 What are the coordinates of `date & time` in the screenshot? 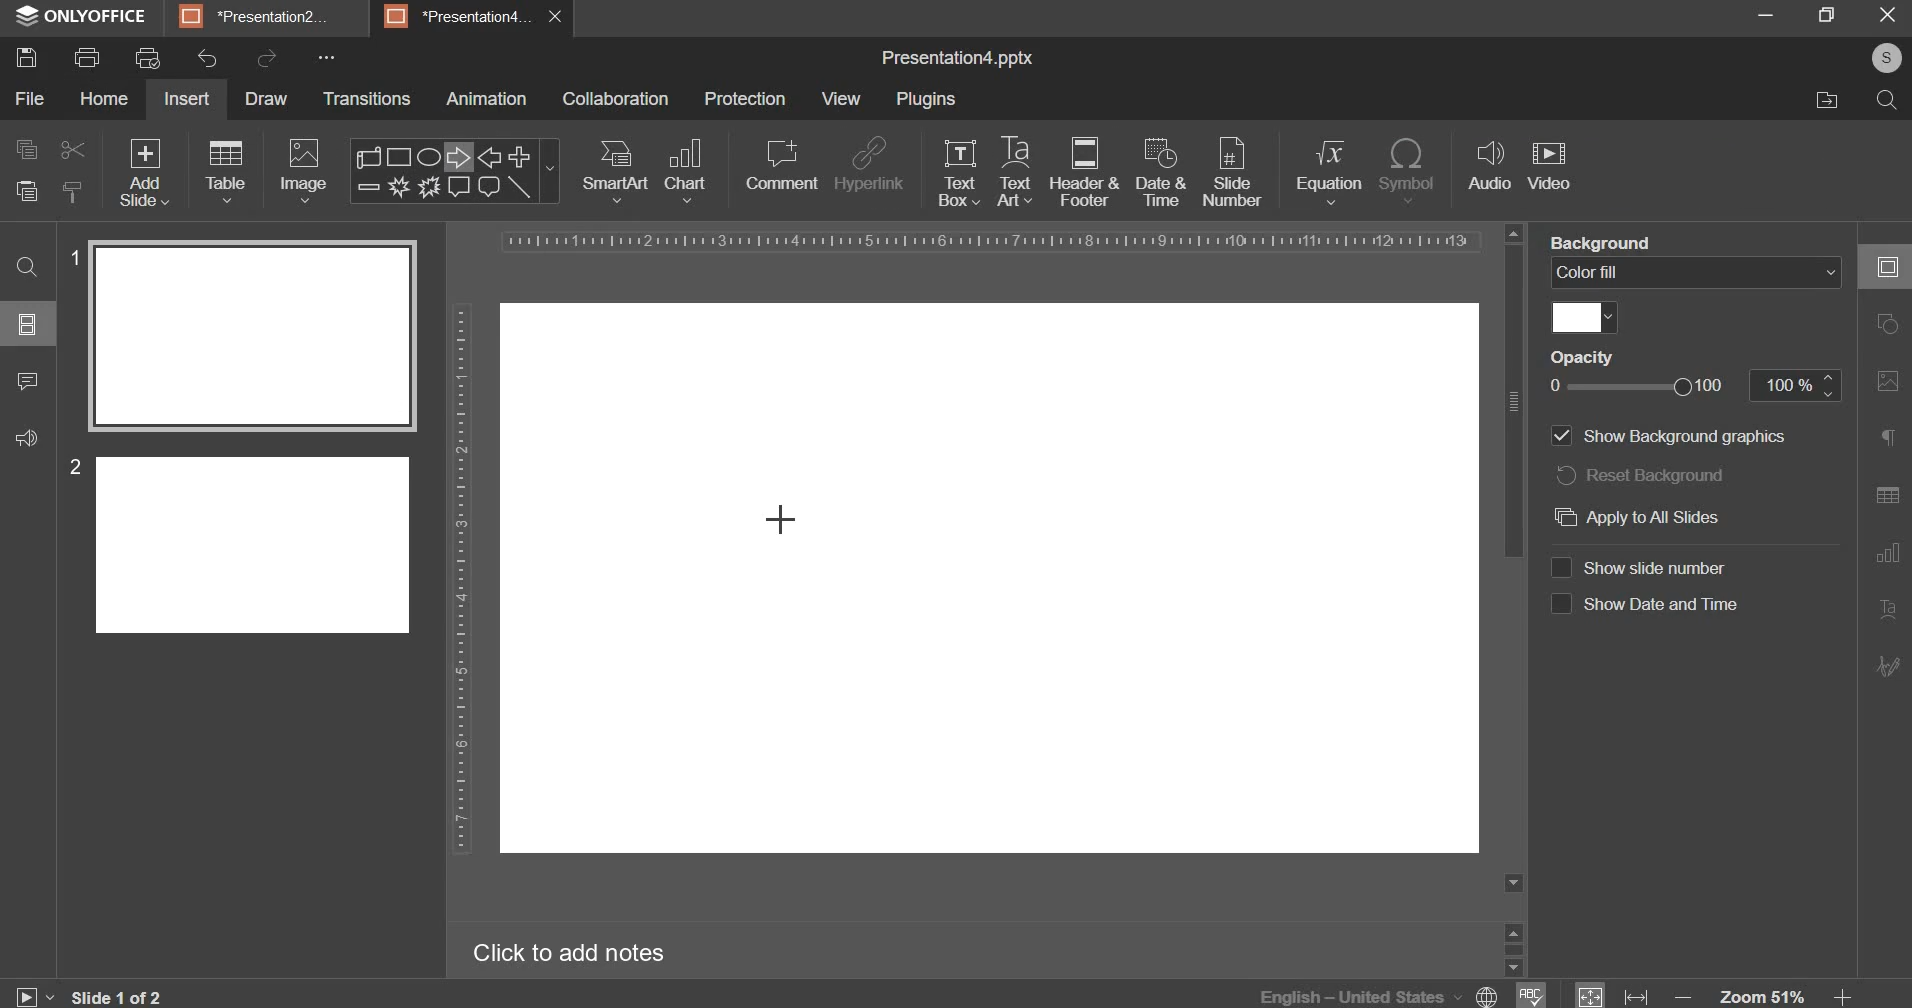 It's located at (1163, 174).